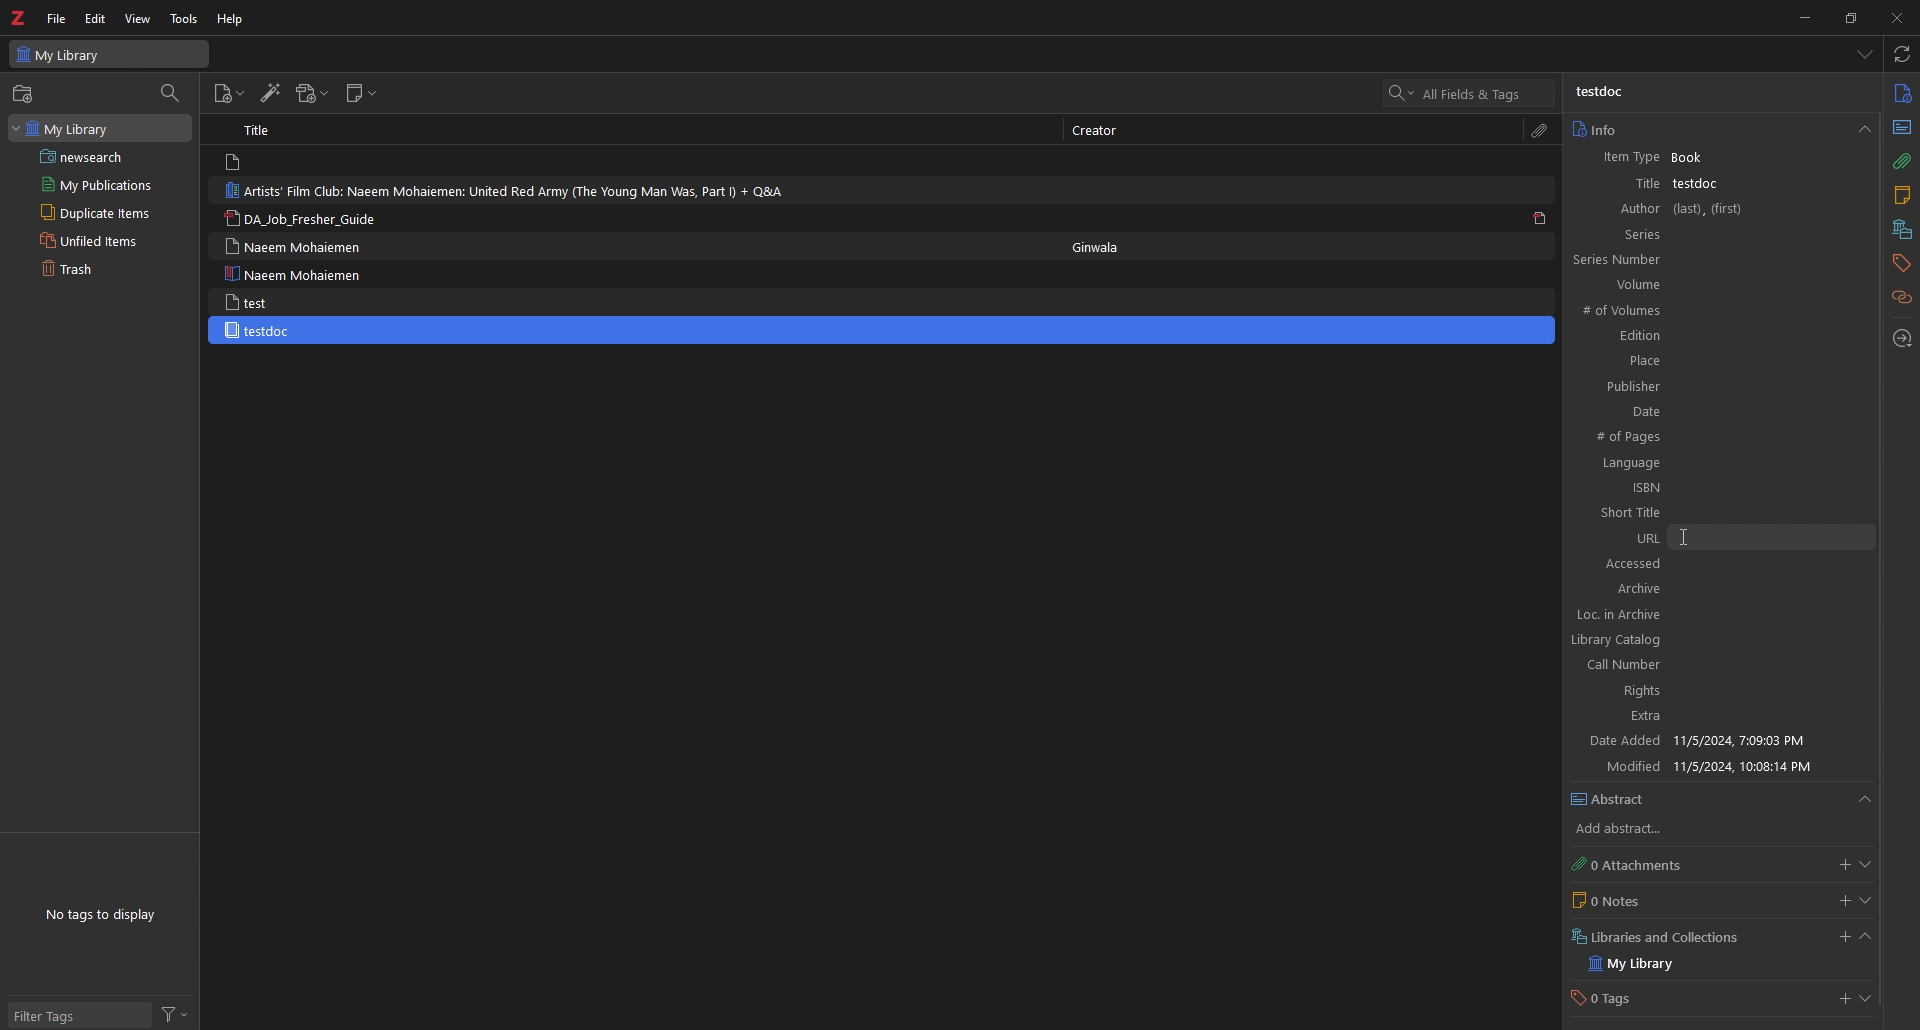  I want to click on libraries and collection, so click(1901, 229).